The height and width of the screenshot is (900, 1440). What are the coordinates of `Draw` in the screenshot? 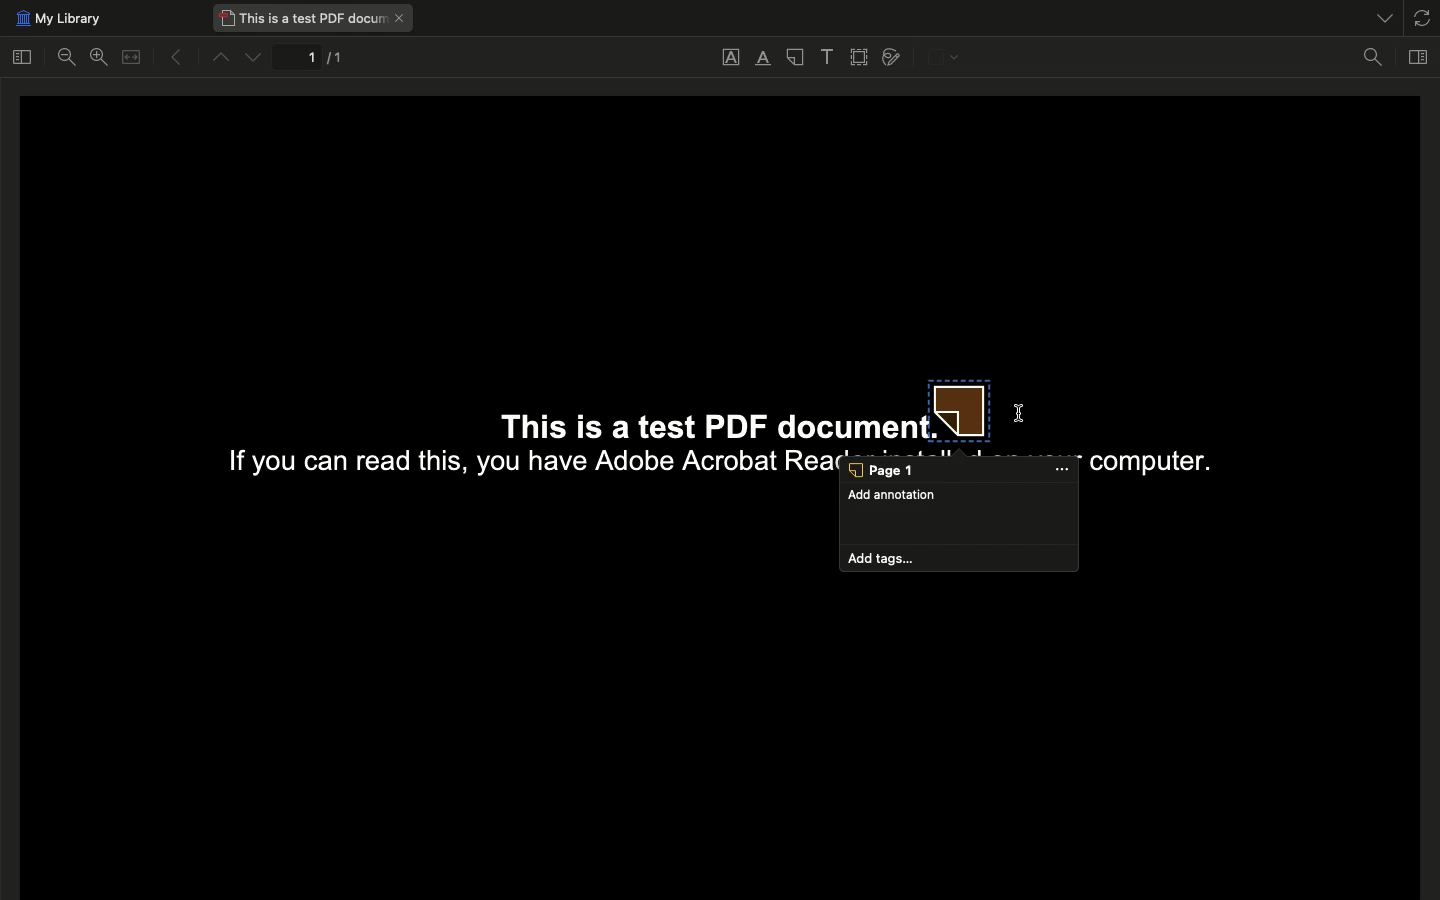 It's located at (892, 56).